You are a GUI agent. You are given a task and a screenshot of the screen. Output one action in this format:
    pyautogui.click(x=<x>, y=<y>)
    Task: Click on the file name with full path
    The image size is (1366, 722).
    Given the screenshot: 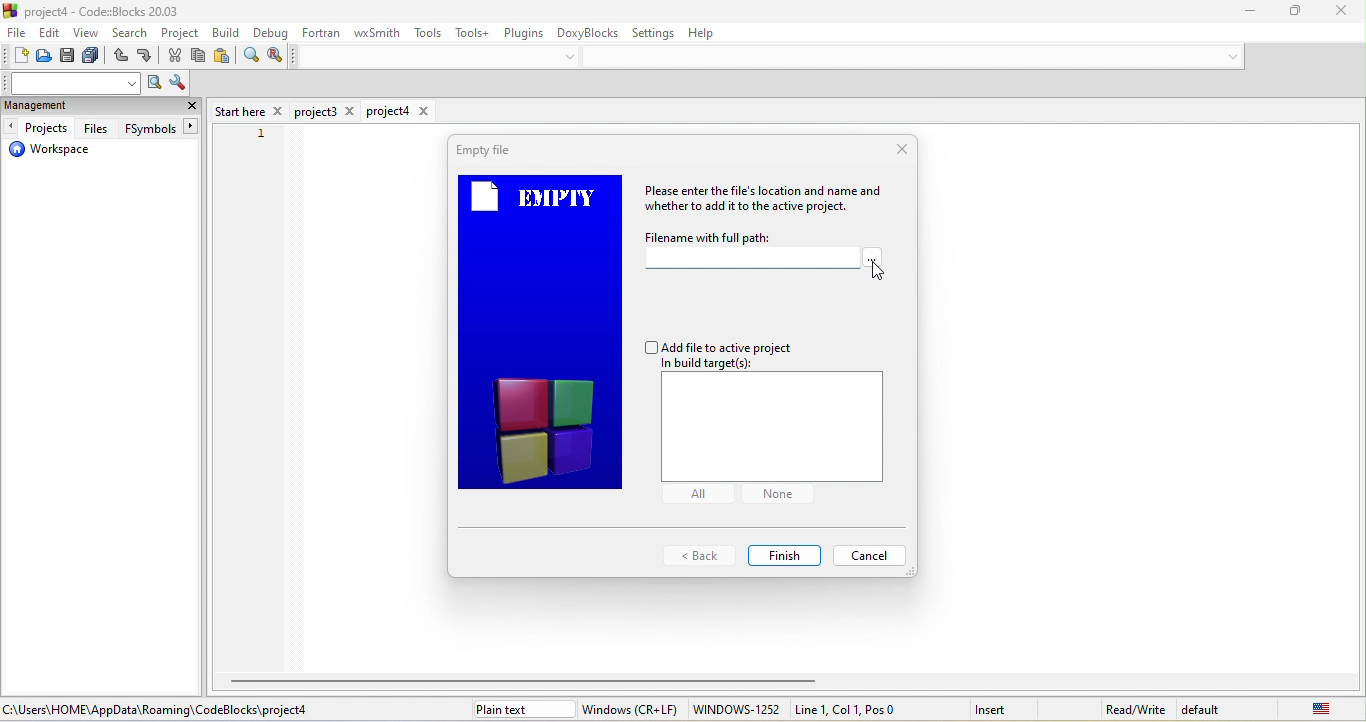 What is the action you would take?
    pyautogui.click(x=767, y=253)
    